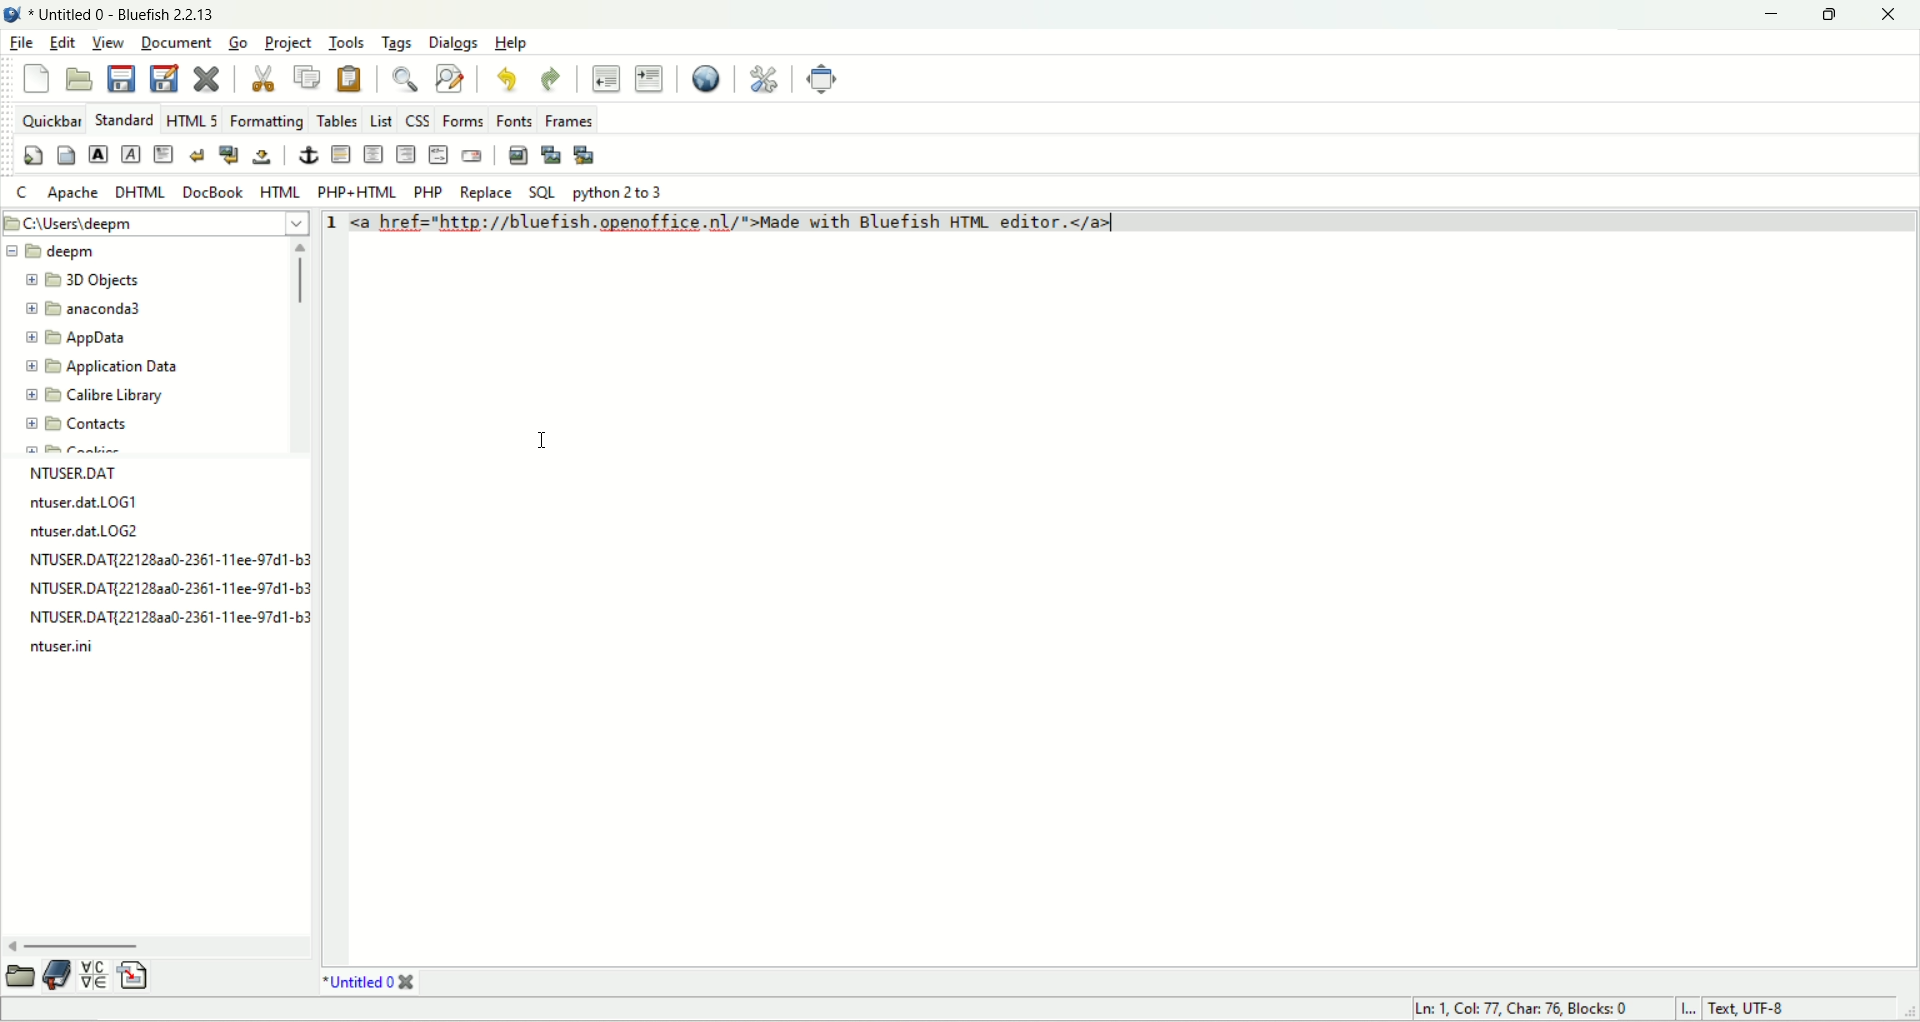 The image size is (1920, 1022). What do you see at coordinates (1827, 15) in the screenshot?
I see `maximize` at bounding box center [1827, 15].